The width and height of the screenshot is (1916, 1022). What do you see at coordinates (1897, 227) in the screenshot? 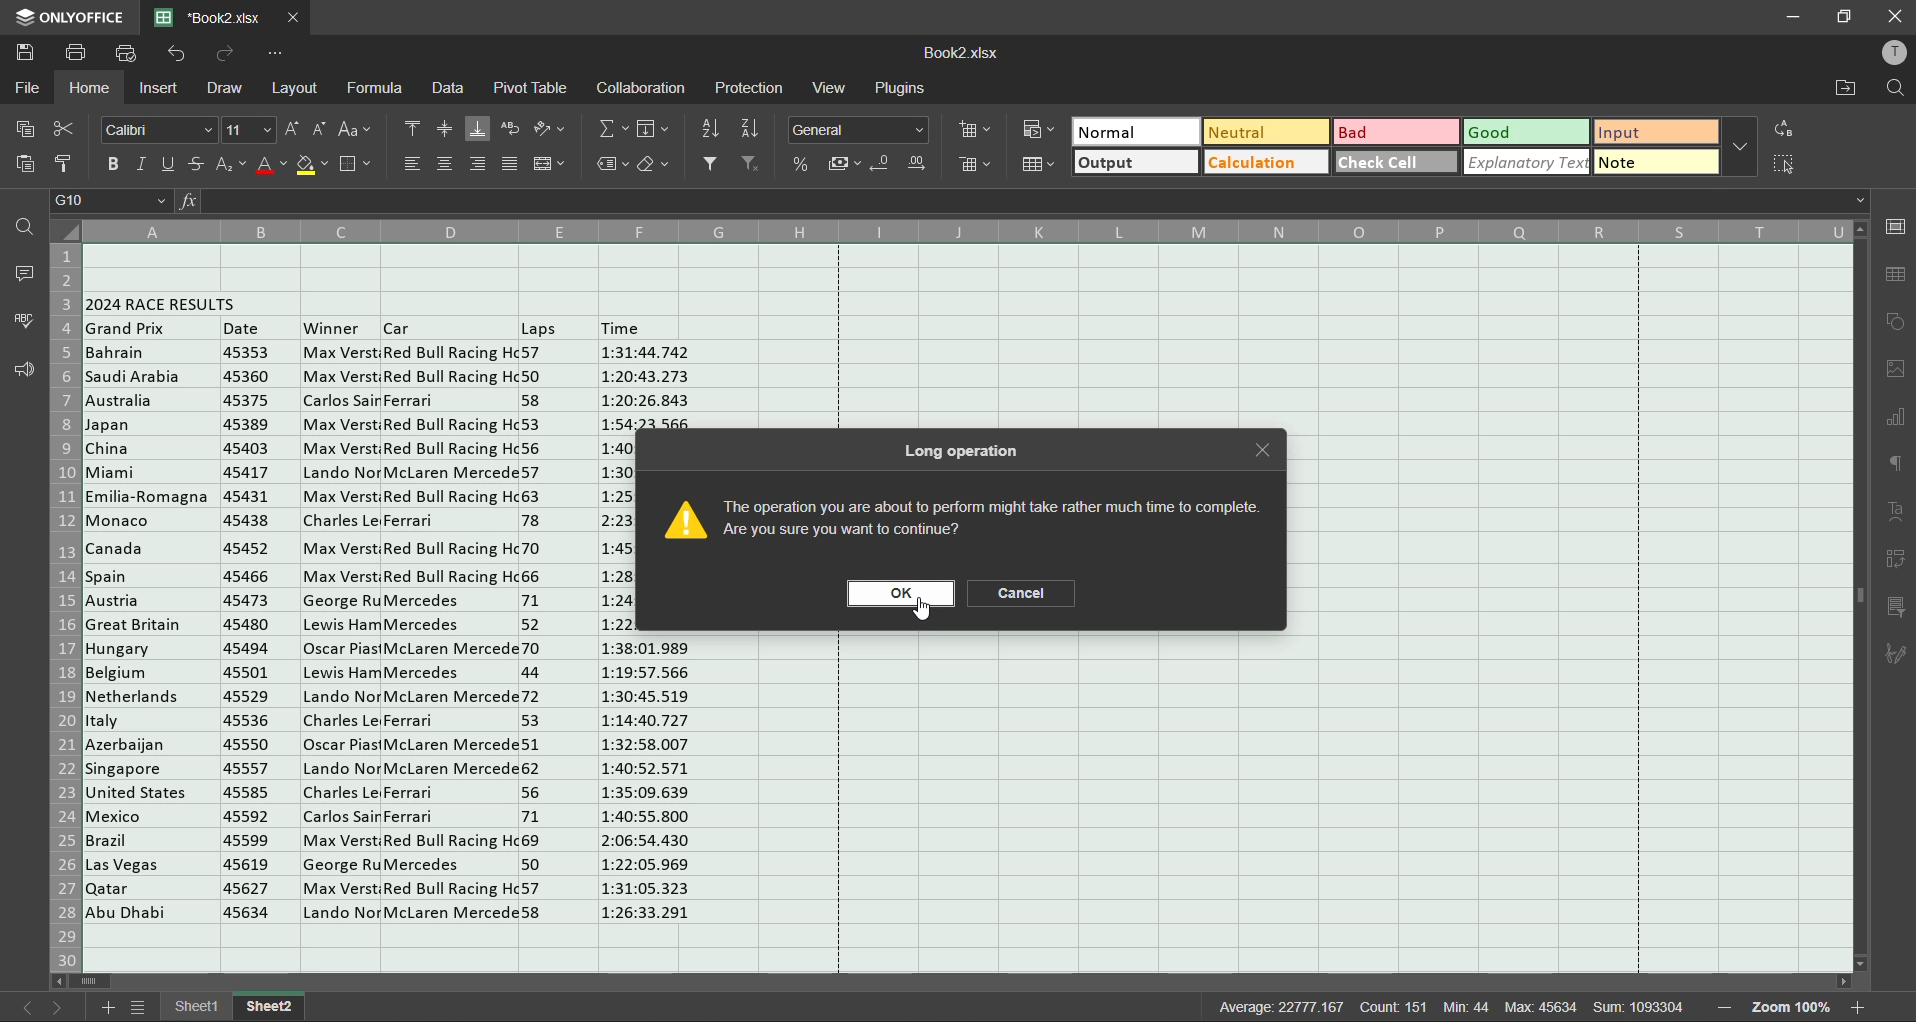
I see `cell settings` at bounding box center [1897, 227].